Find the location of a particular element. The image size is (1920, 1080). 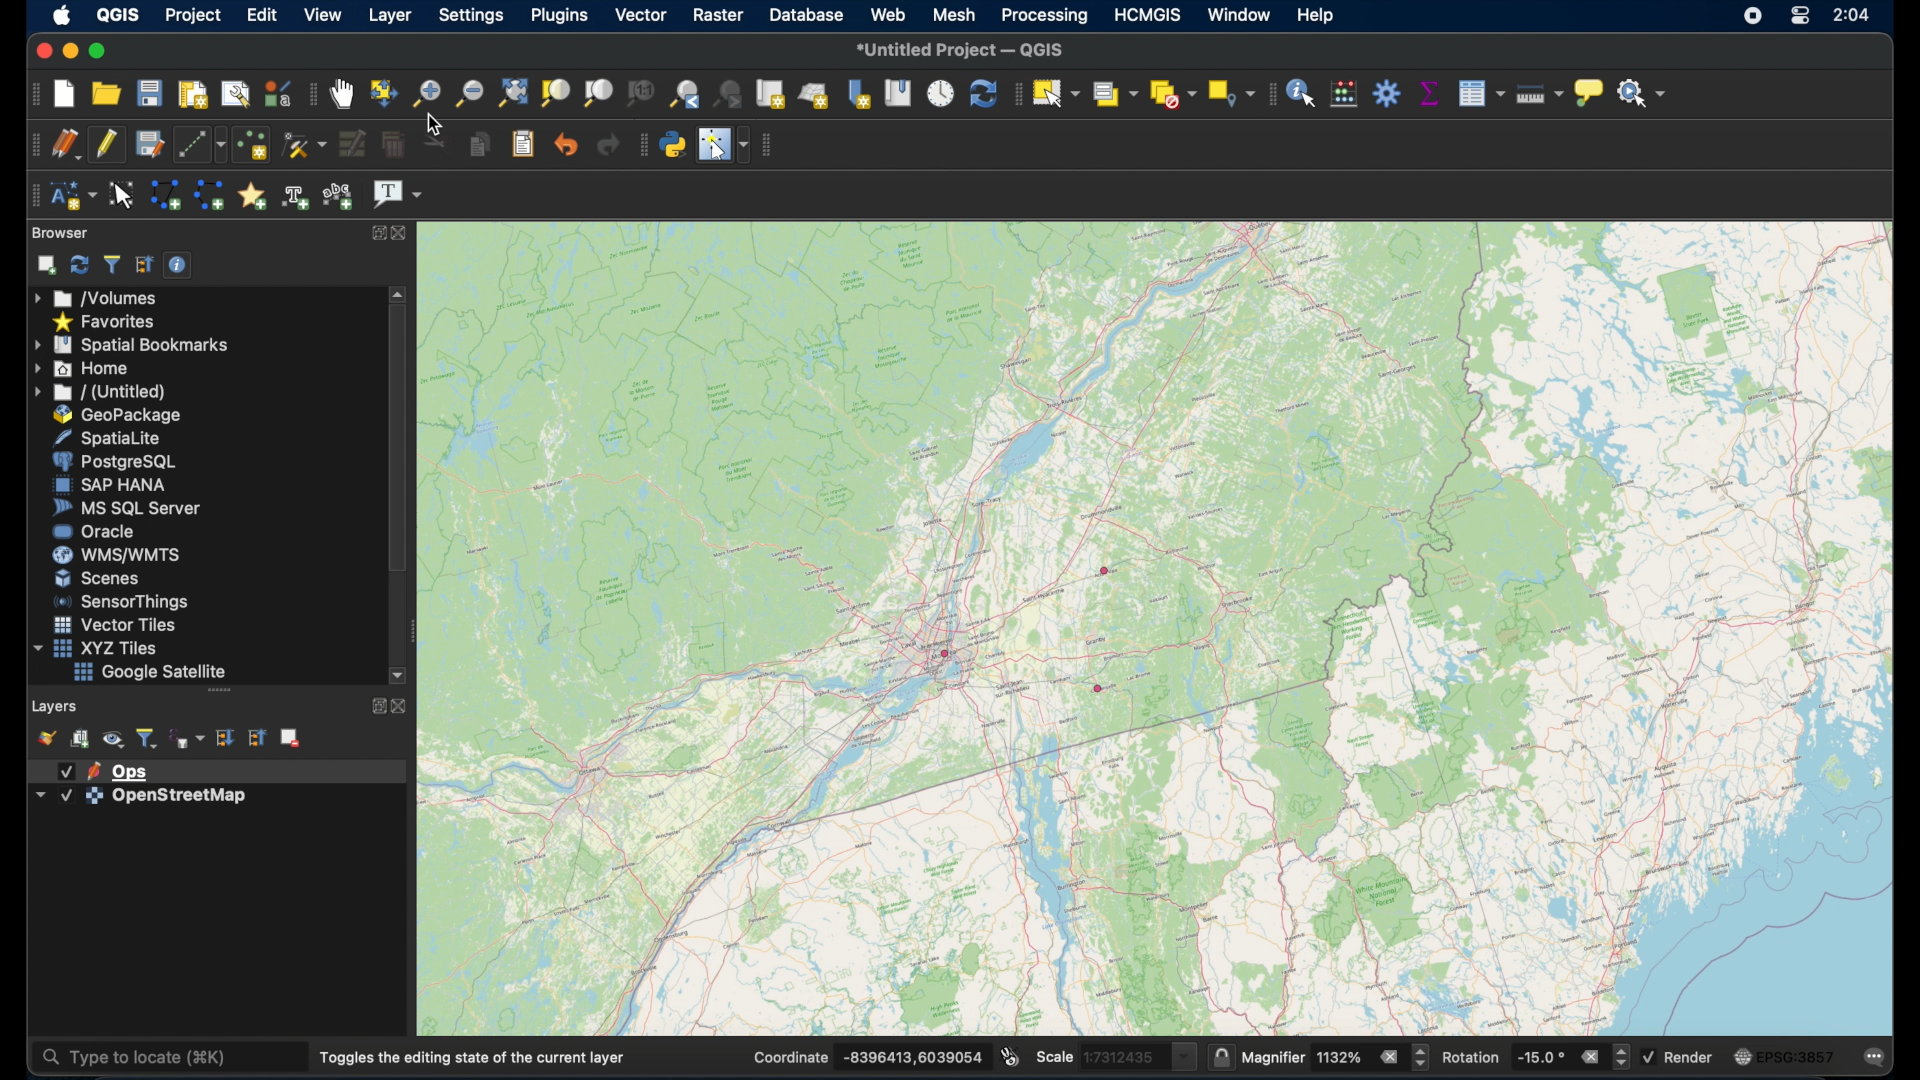

apple logo is located at coordinates (61, 14).